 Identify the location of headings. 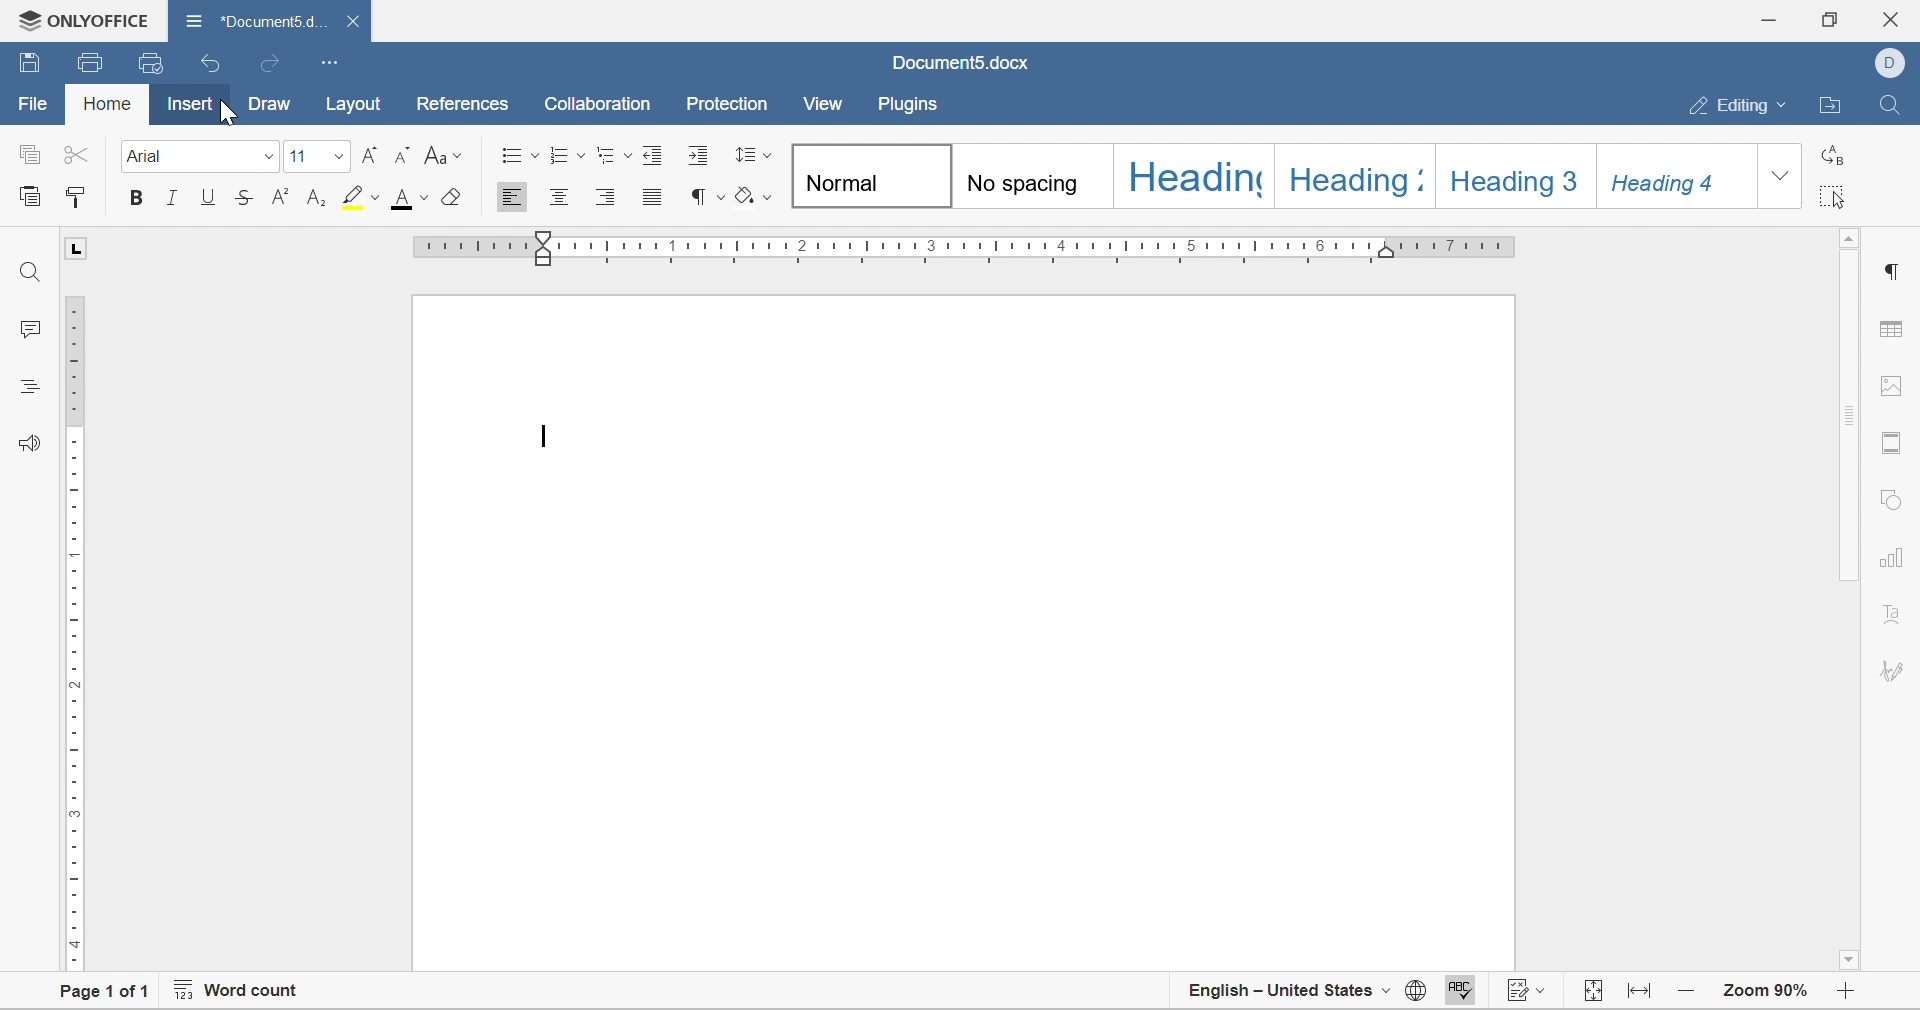
(31, 386).